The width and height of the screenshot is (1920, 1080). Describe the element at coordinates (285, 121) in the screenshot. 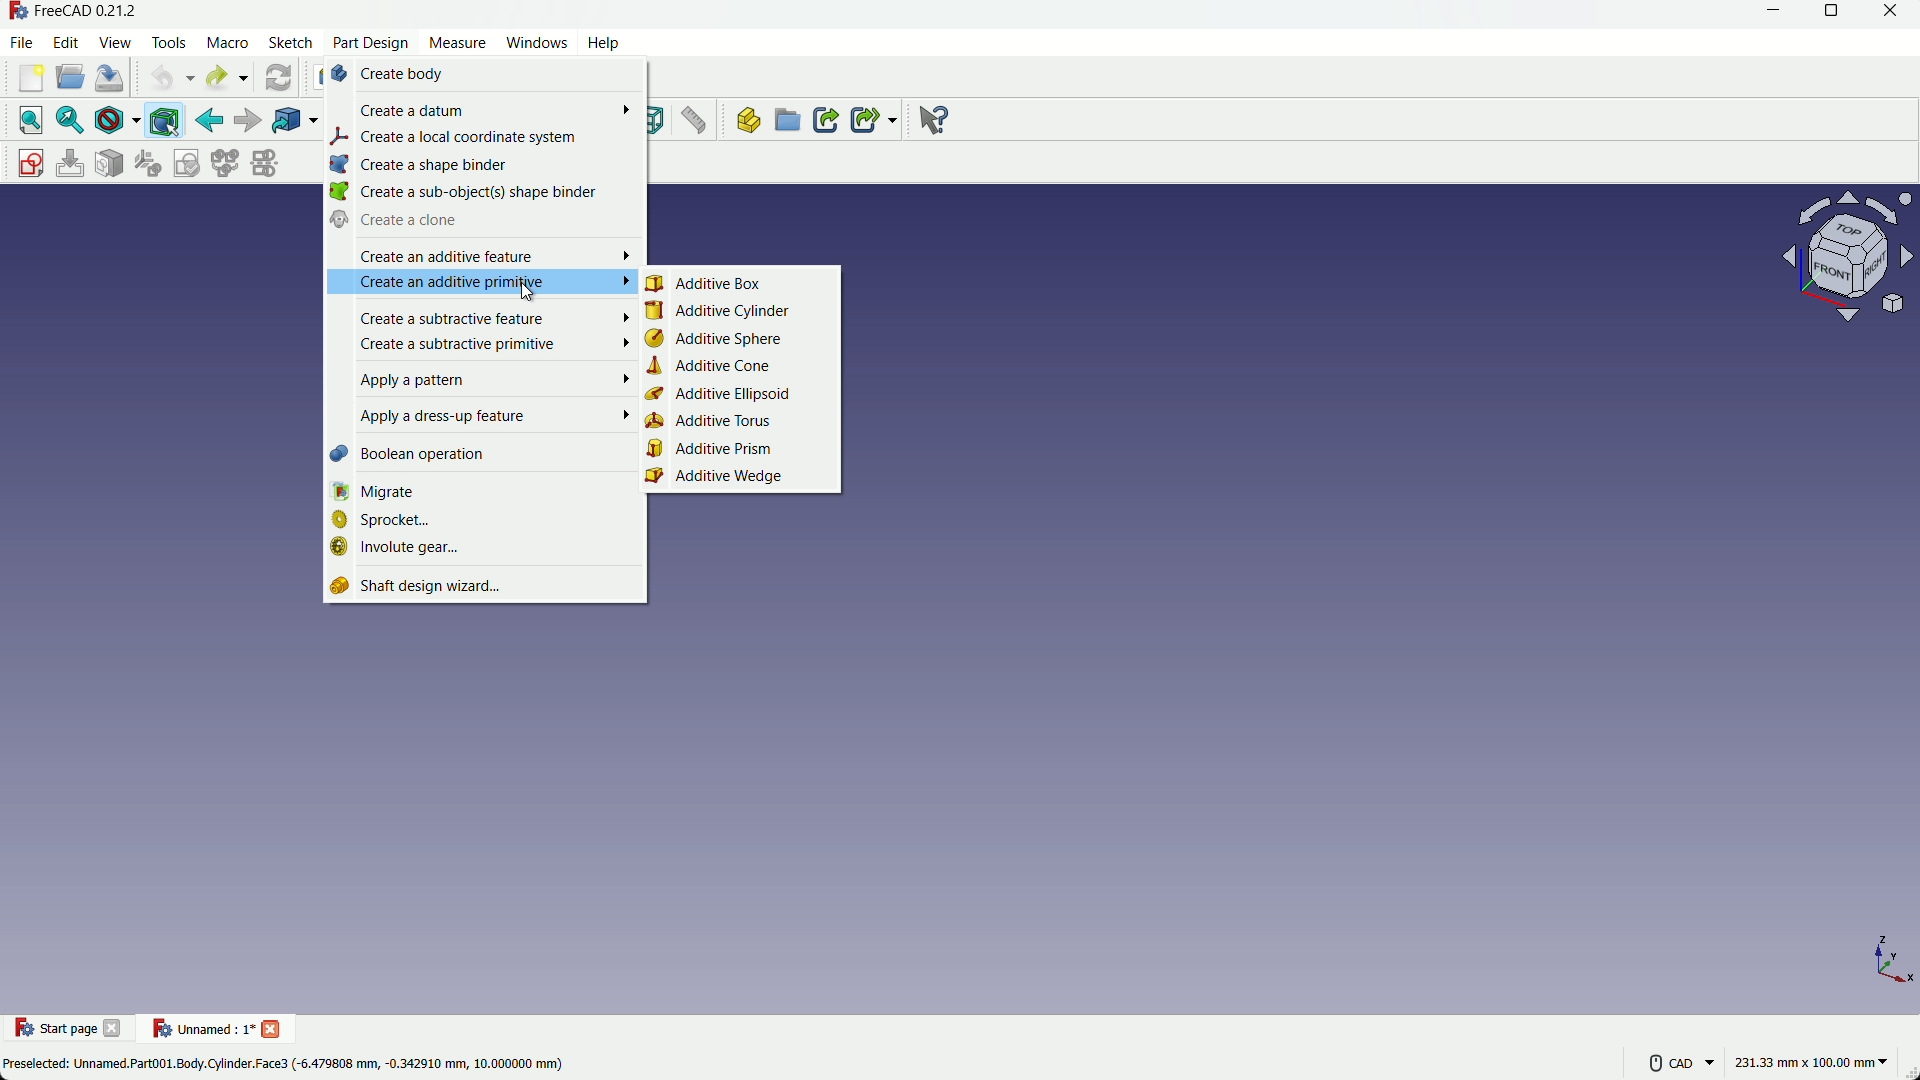

I see `link object` at that location.